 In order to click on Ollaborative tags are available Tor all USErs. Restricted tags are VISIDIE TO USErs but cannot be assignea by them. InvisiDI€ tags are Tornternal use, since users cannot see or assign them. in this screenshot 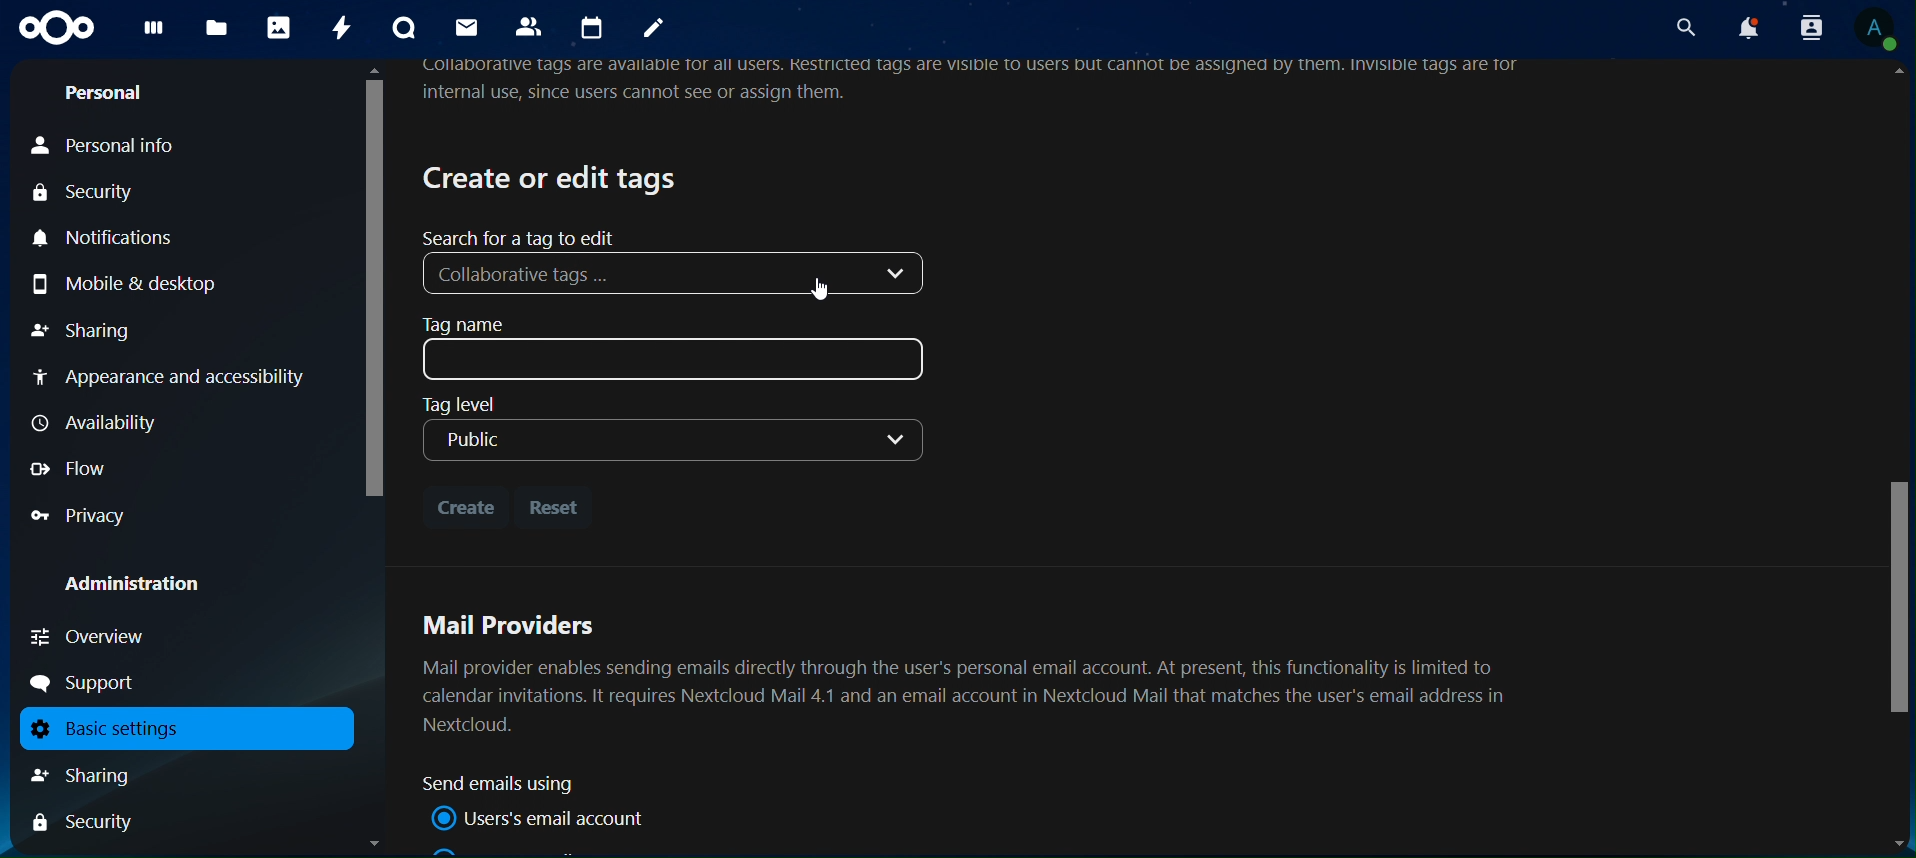, I will do `click(980, 83)`.